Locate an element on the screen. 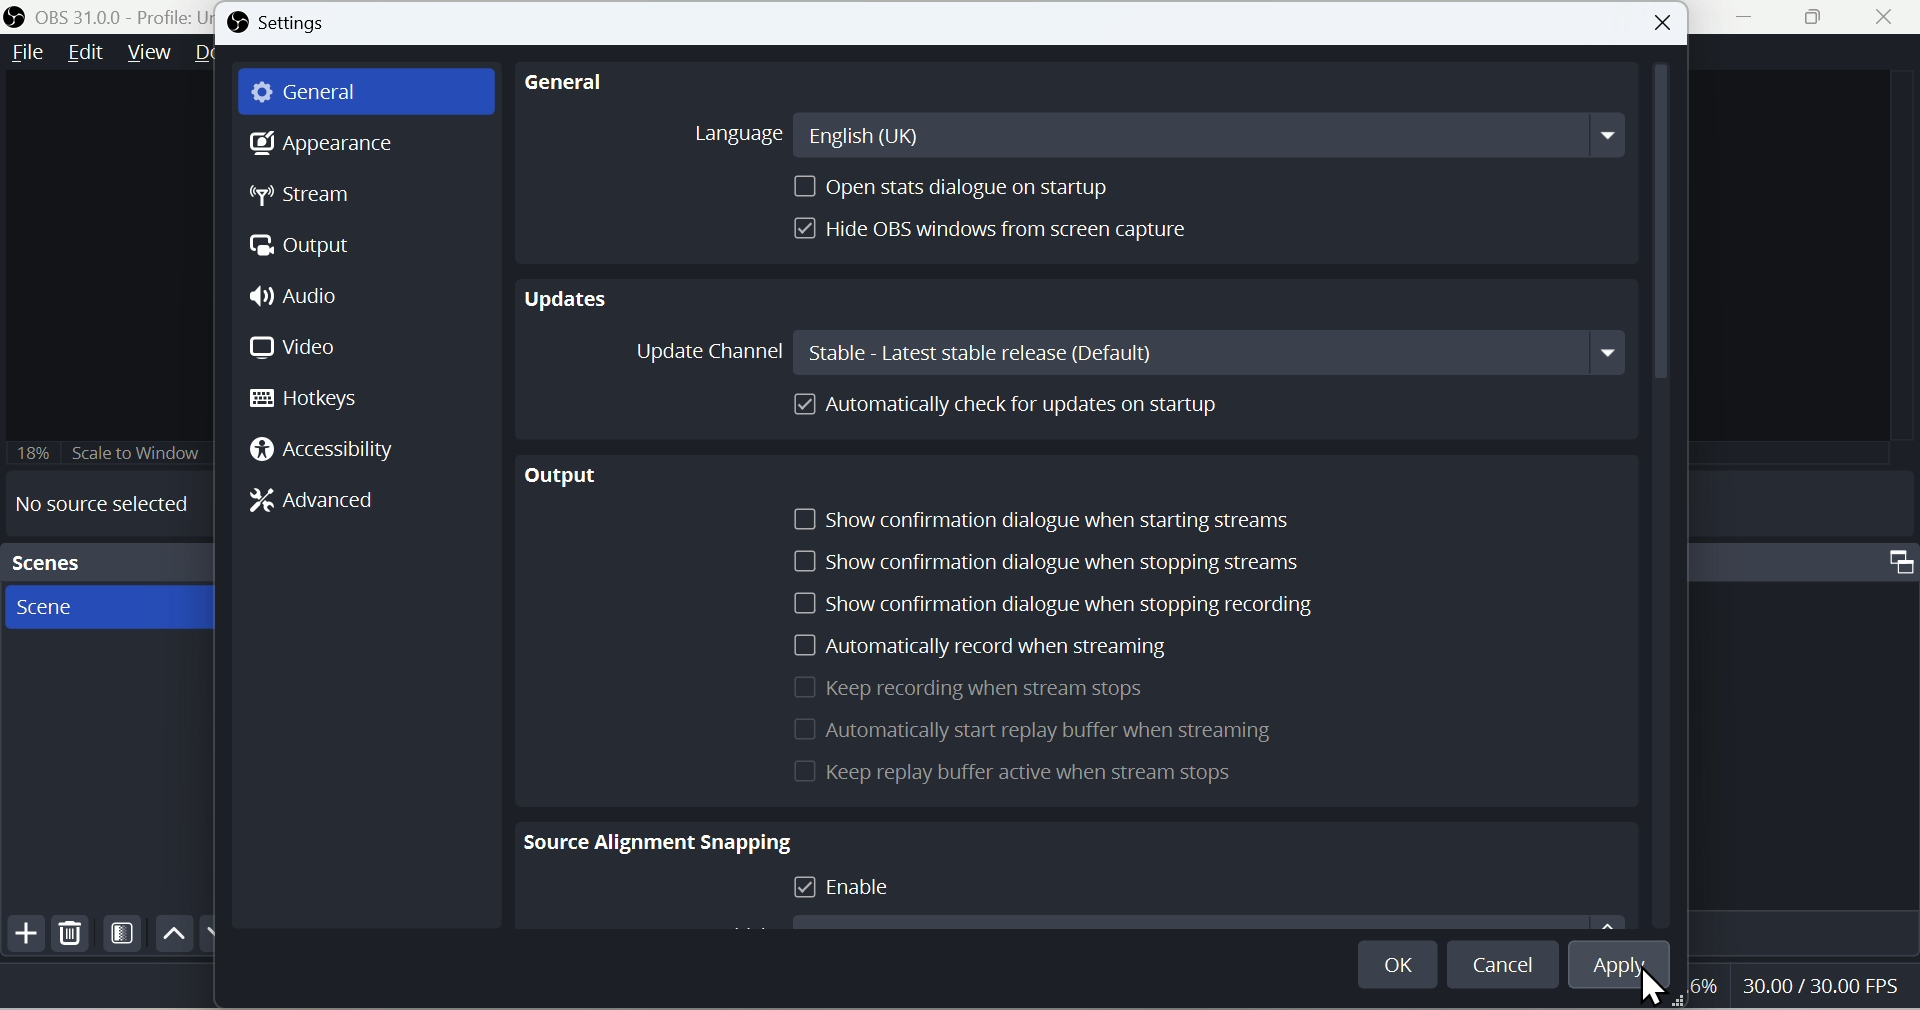 The image size is (1920, 1010). Stable: Latest stable release(Default) is located at coordinates (1216, 351).